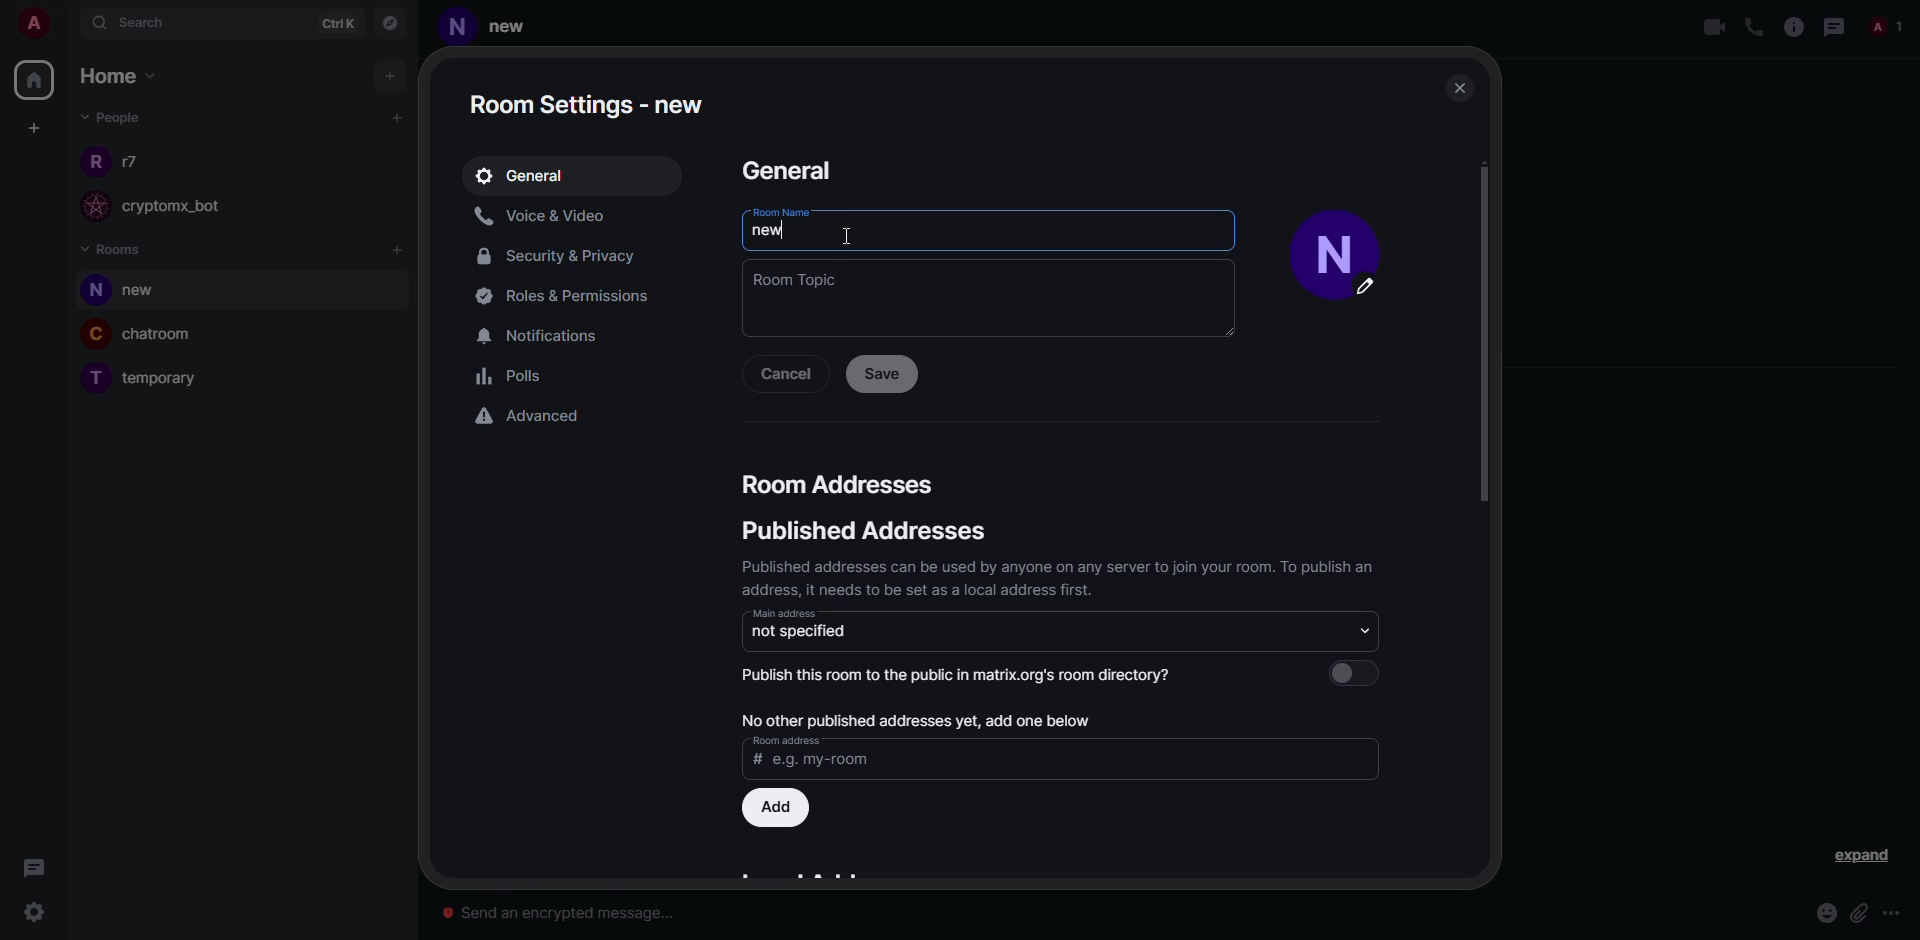  I want to click on settings, so click(36, 912).